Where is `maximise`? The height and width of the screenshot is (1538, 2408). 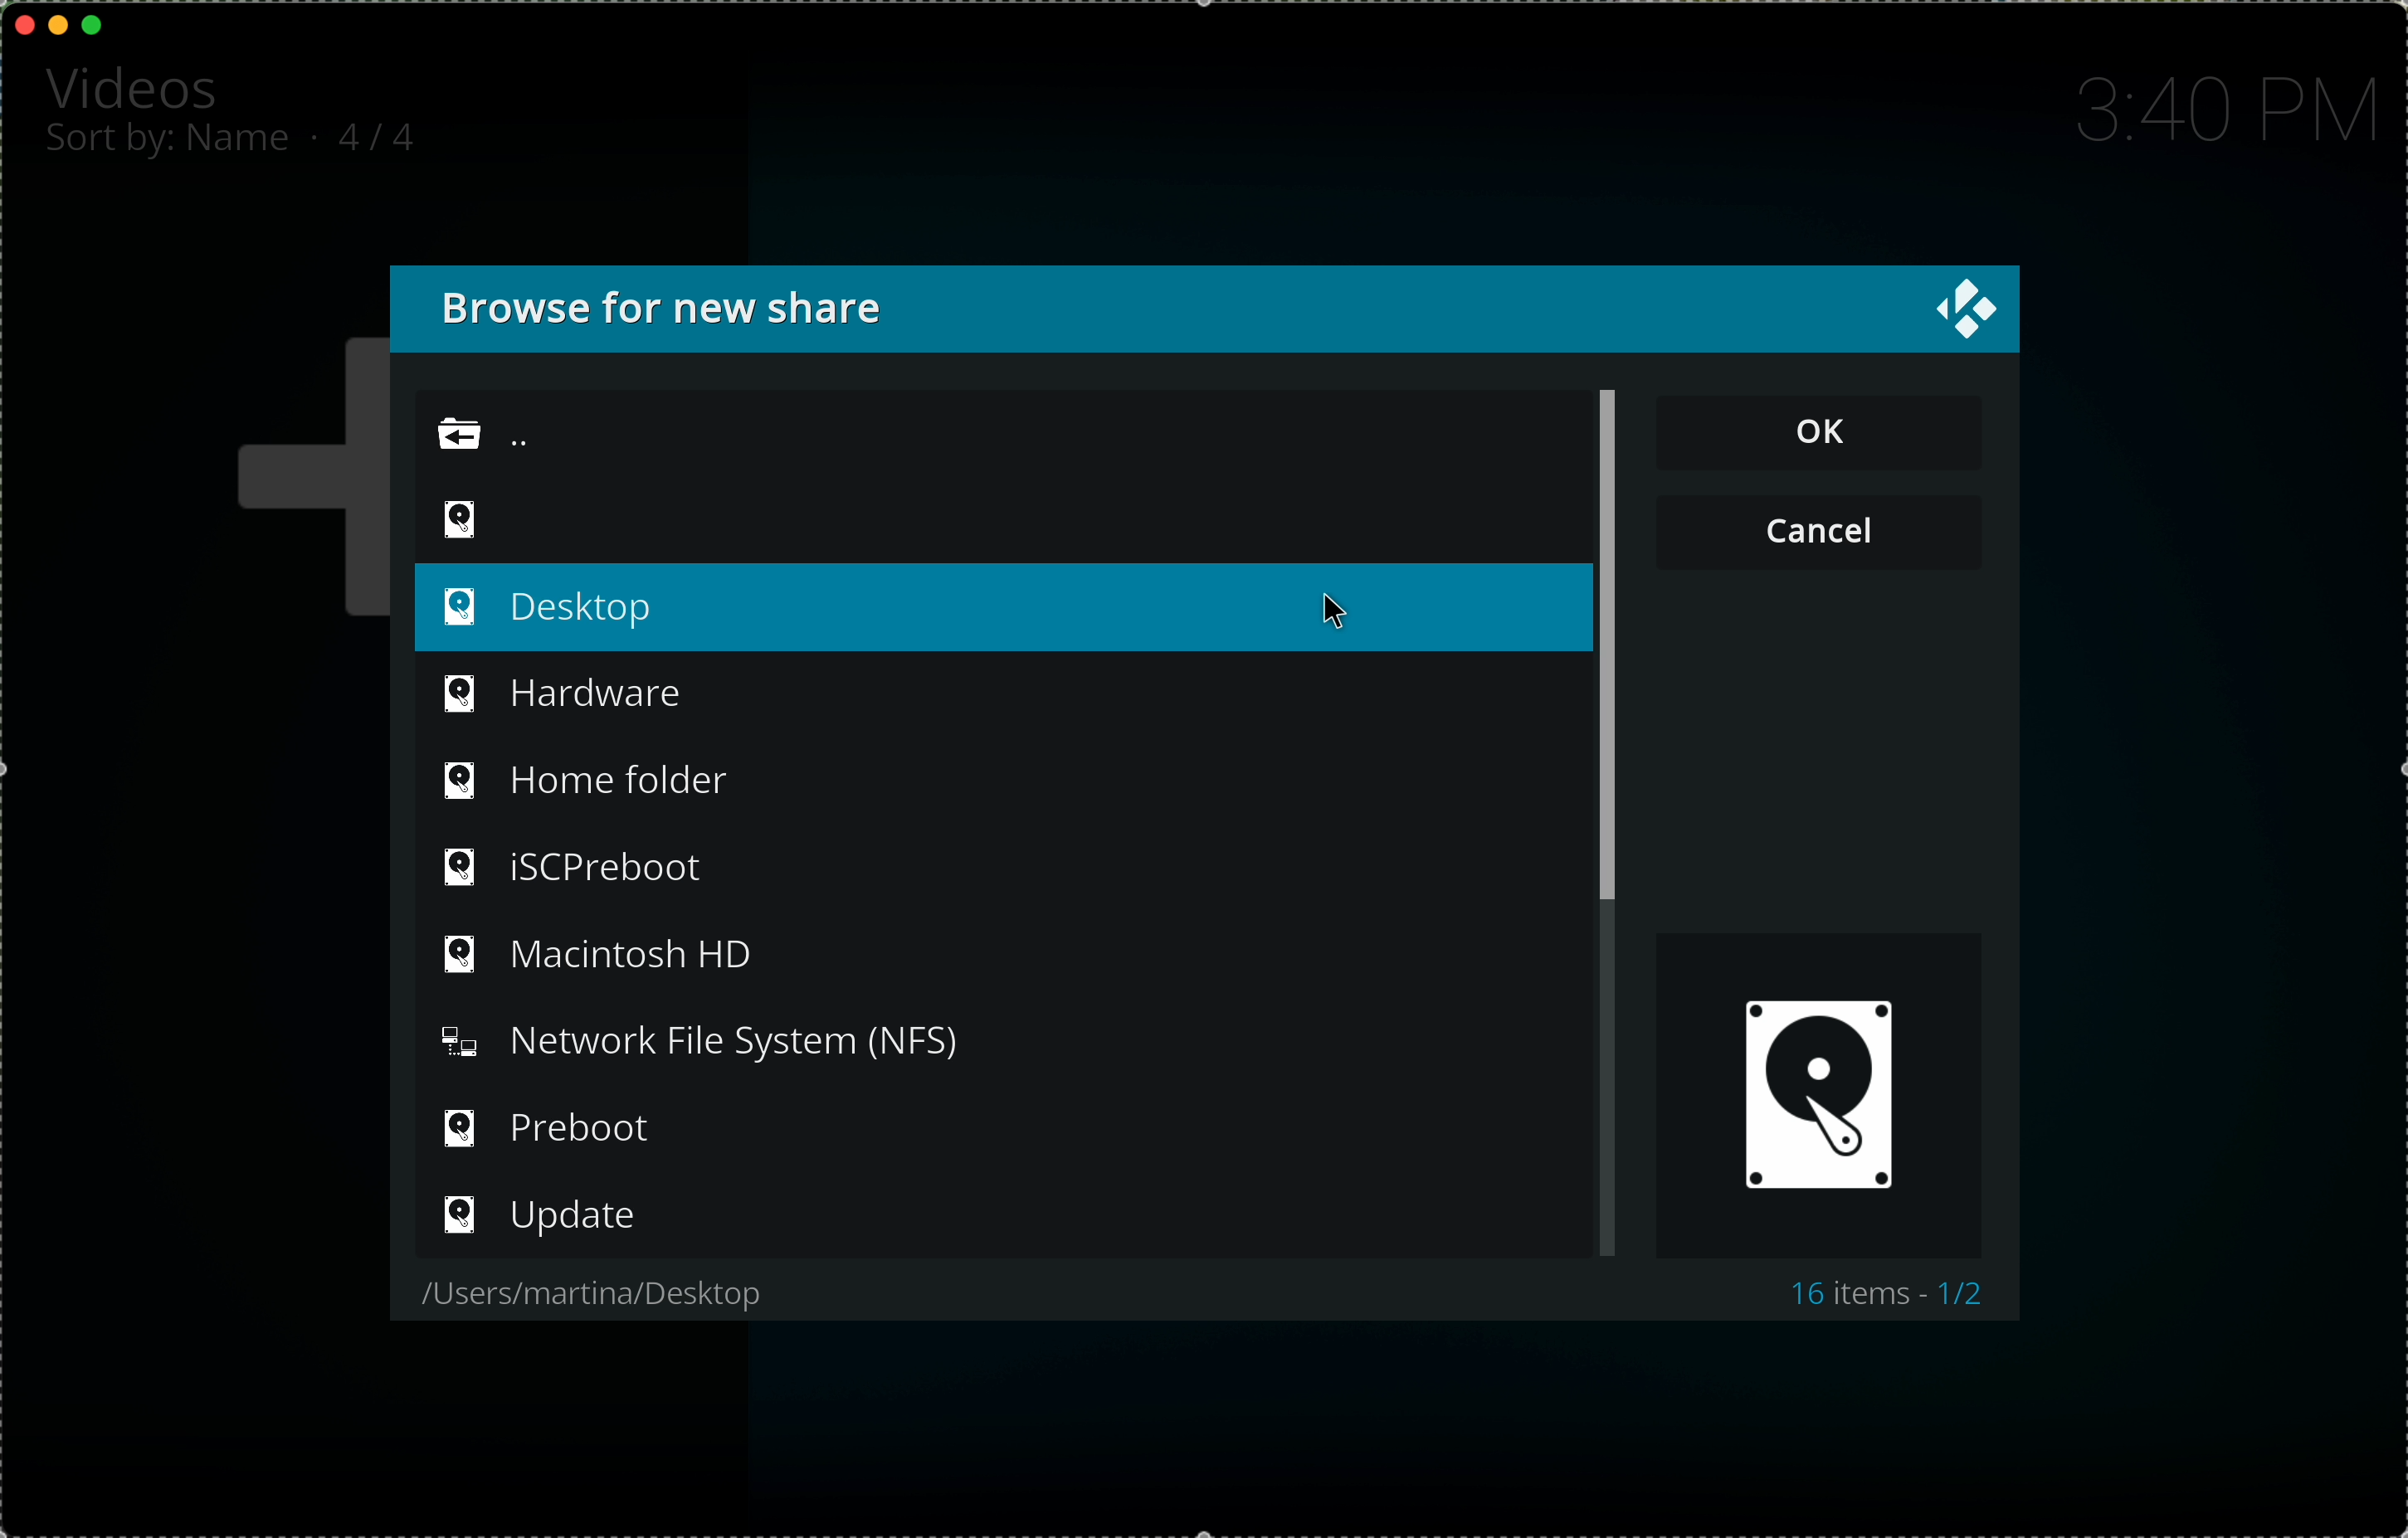
maximise is located at coordinates (94, 25).